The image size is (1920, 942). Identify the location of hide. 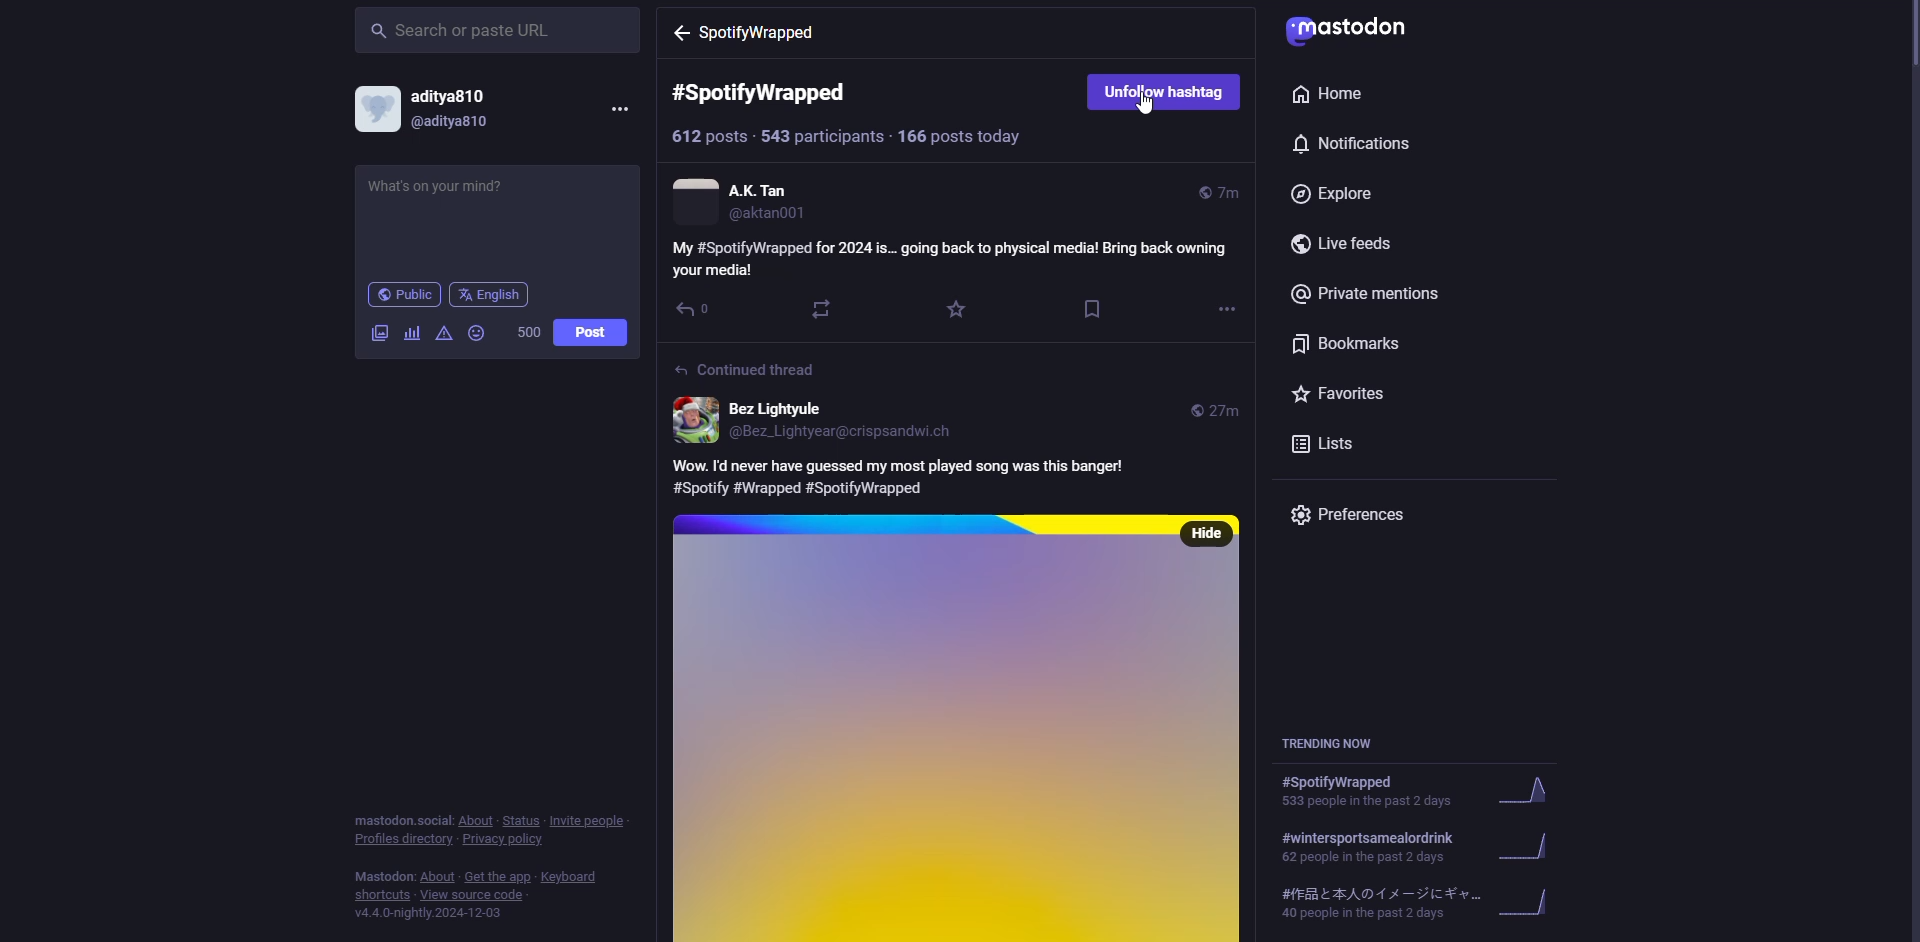
(1207, 533).